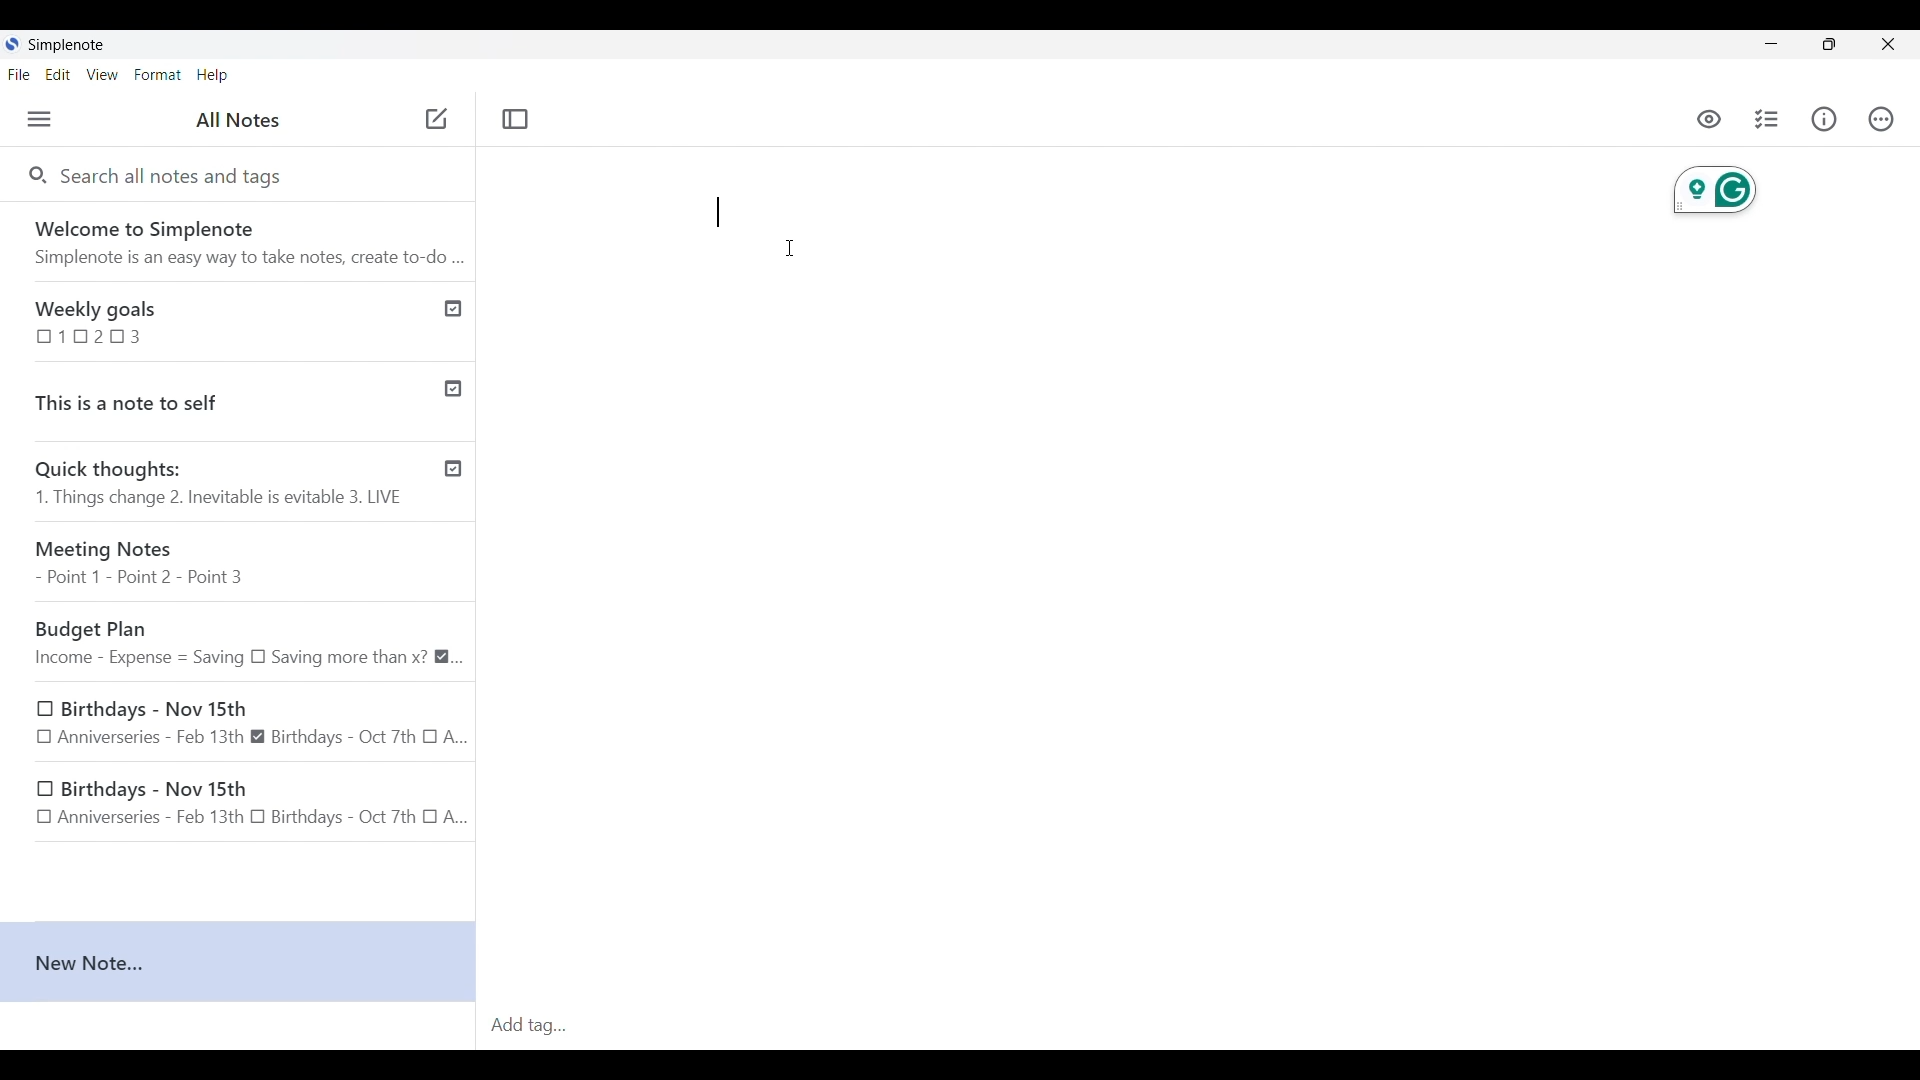 The width and height of the screenshot is (1920, 1080). What do you see at coordinates (790, 248) in the screenshot?
I see `Cursor clicking on writing space` at bounding box center [790, 248].